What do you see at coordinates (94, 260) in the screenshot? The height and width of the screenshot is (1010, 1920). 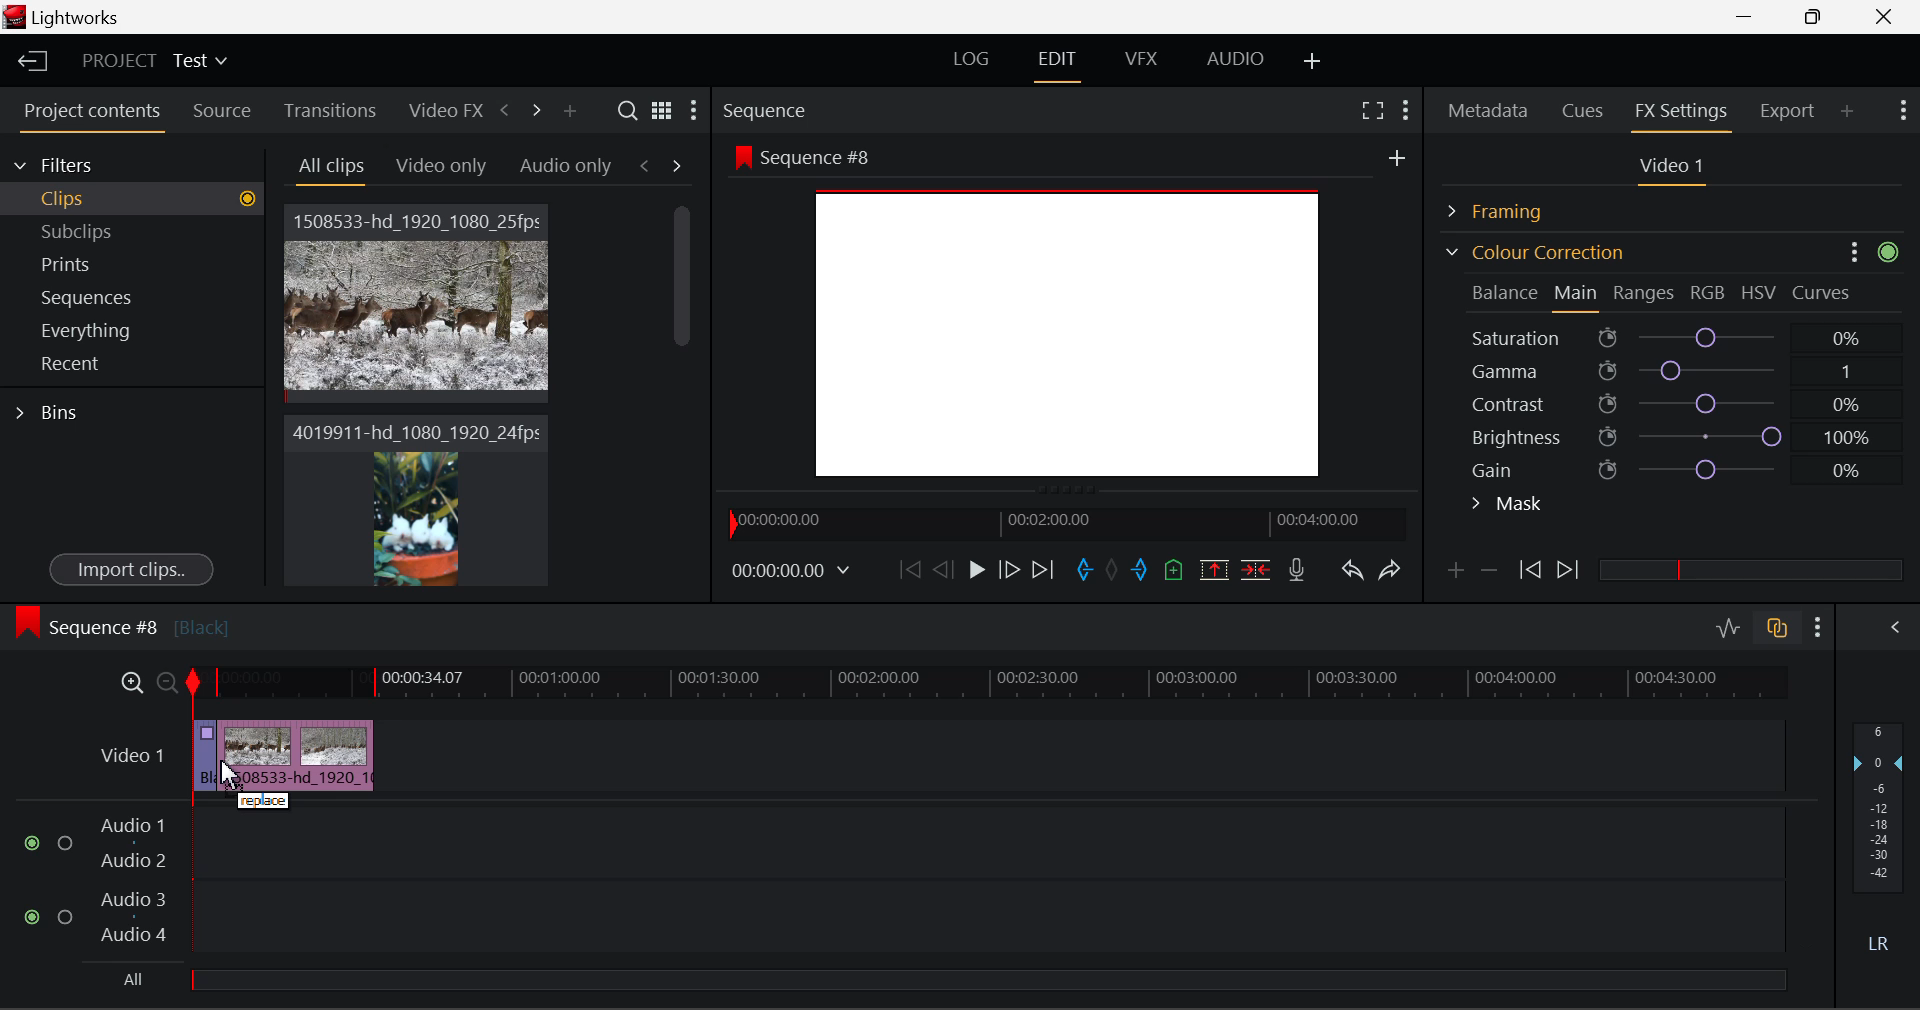 I see `Prints` at bounding box center [94, 260].